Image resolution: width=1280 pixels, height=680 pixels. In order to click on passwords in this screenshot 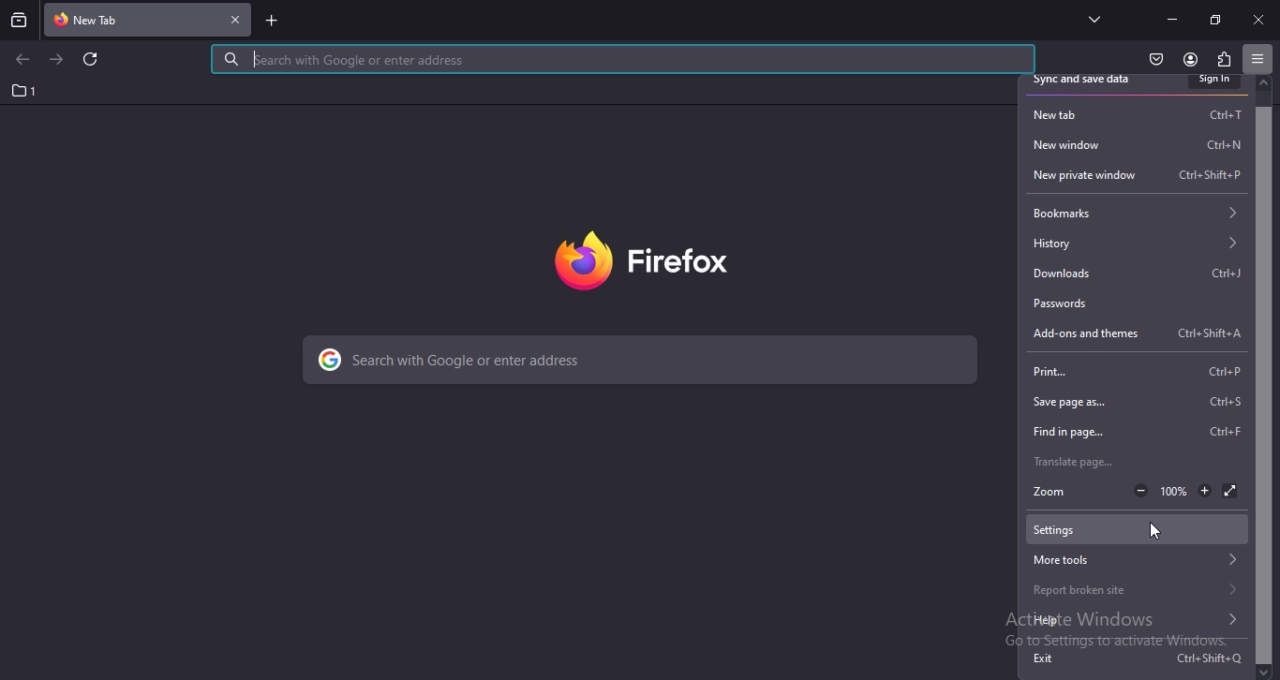, I will do `click(1130, 302)`.